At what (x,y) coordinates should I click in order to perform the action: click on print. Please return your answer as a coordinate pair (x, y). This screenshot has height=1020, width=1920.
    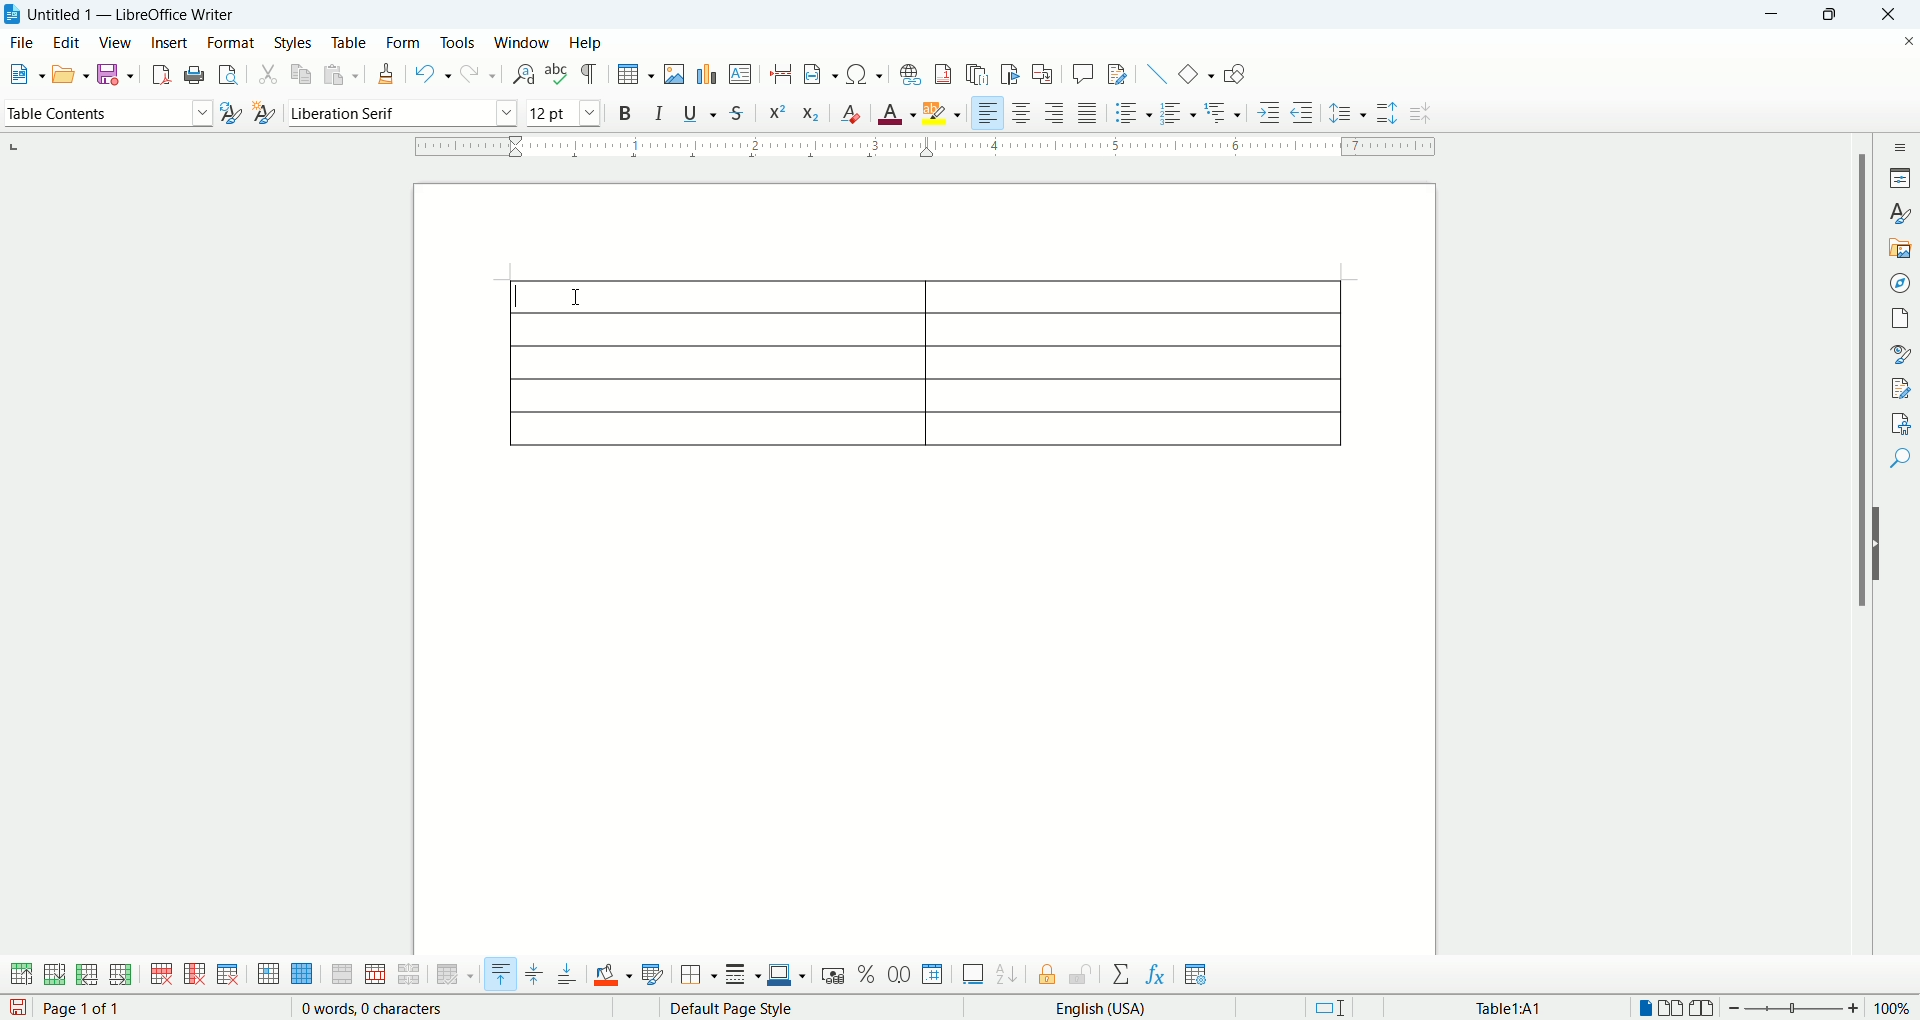
    Looking at the image, I should click on (195, 74).